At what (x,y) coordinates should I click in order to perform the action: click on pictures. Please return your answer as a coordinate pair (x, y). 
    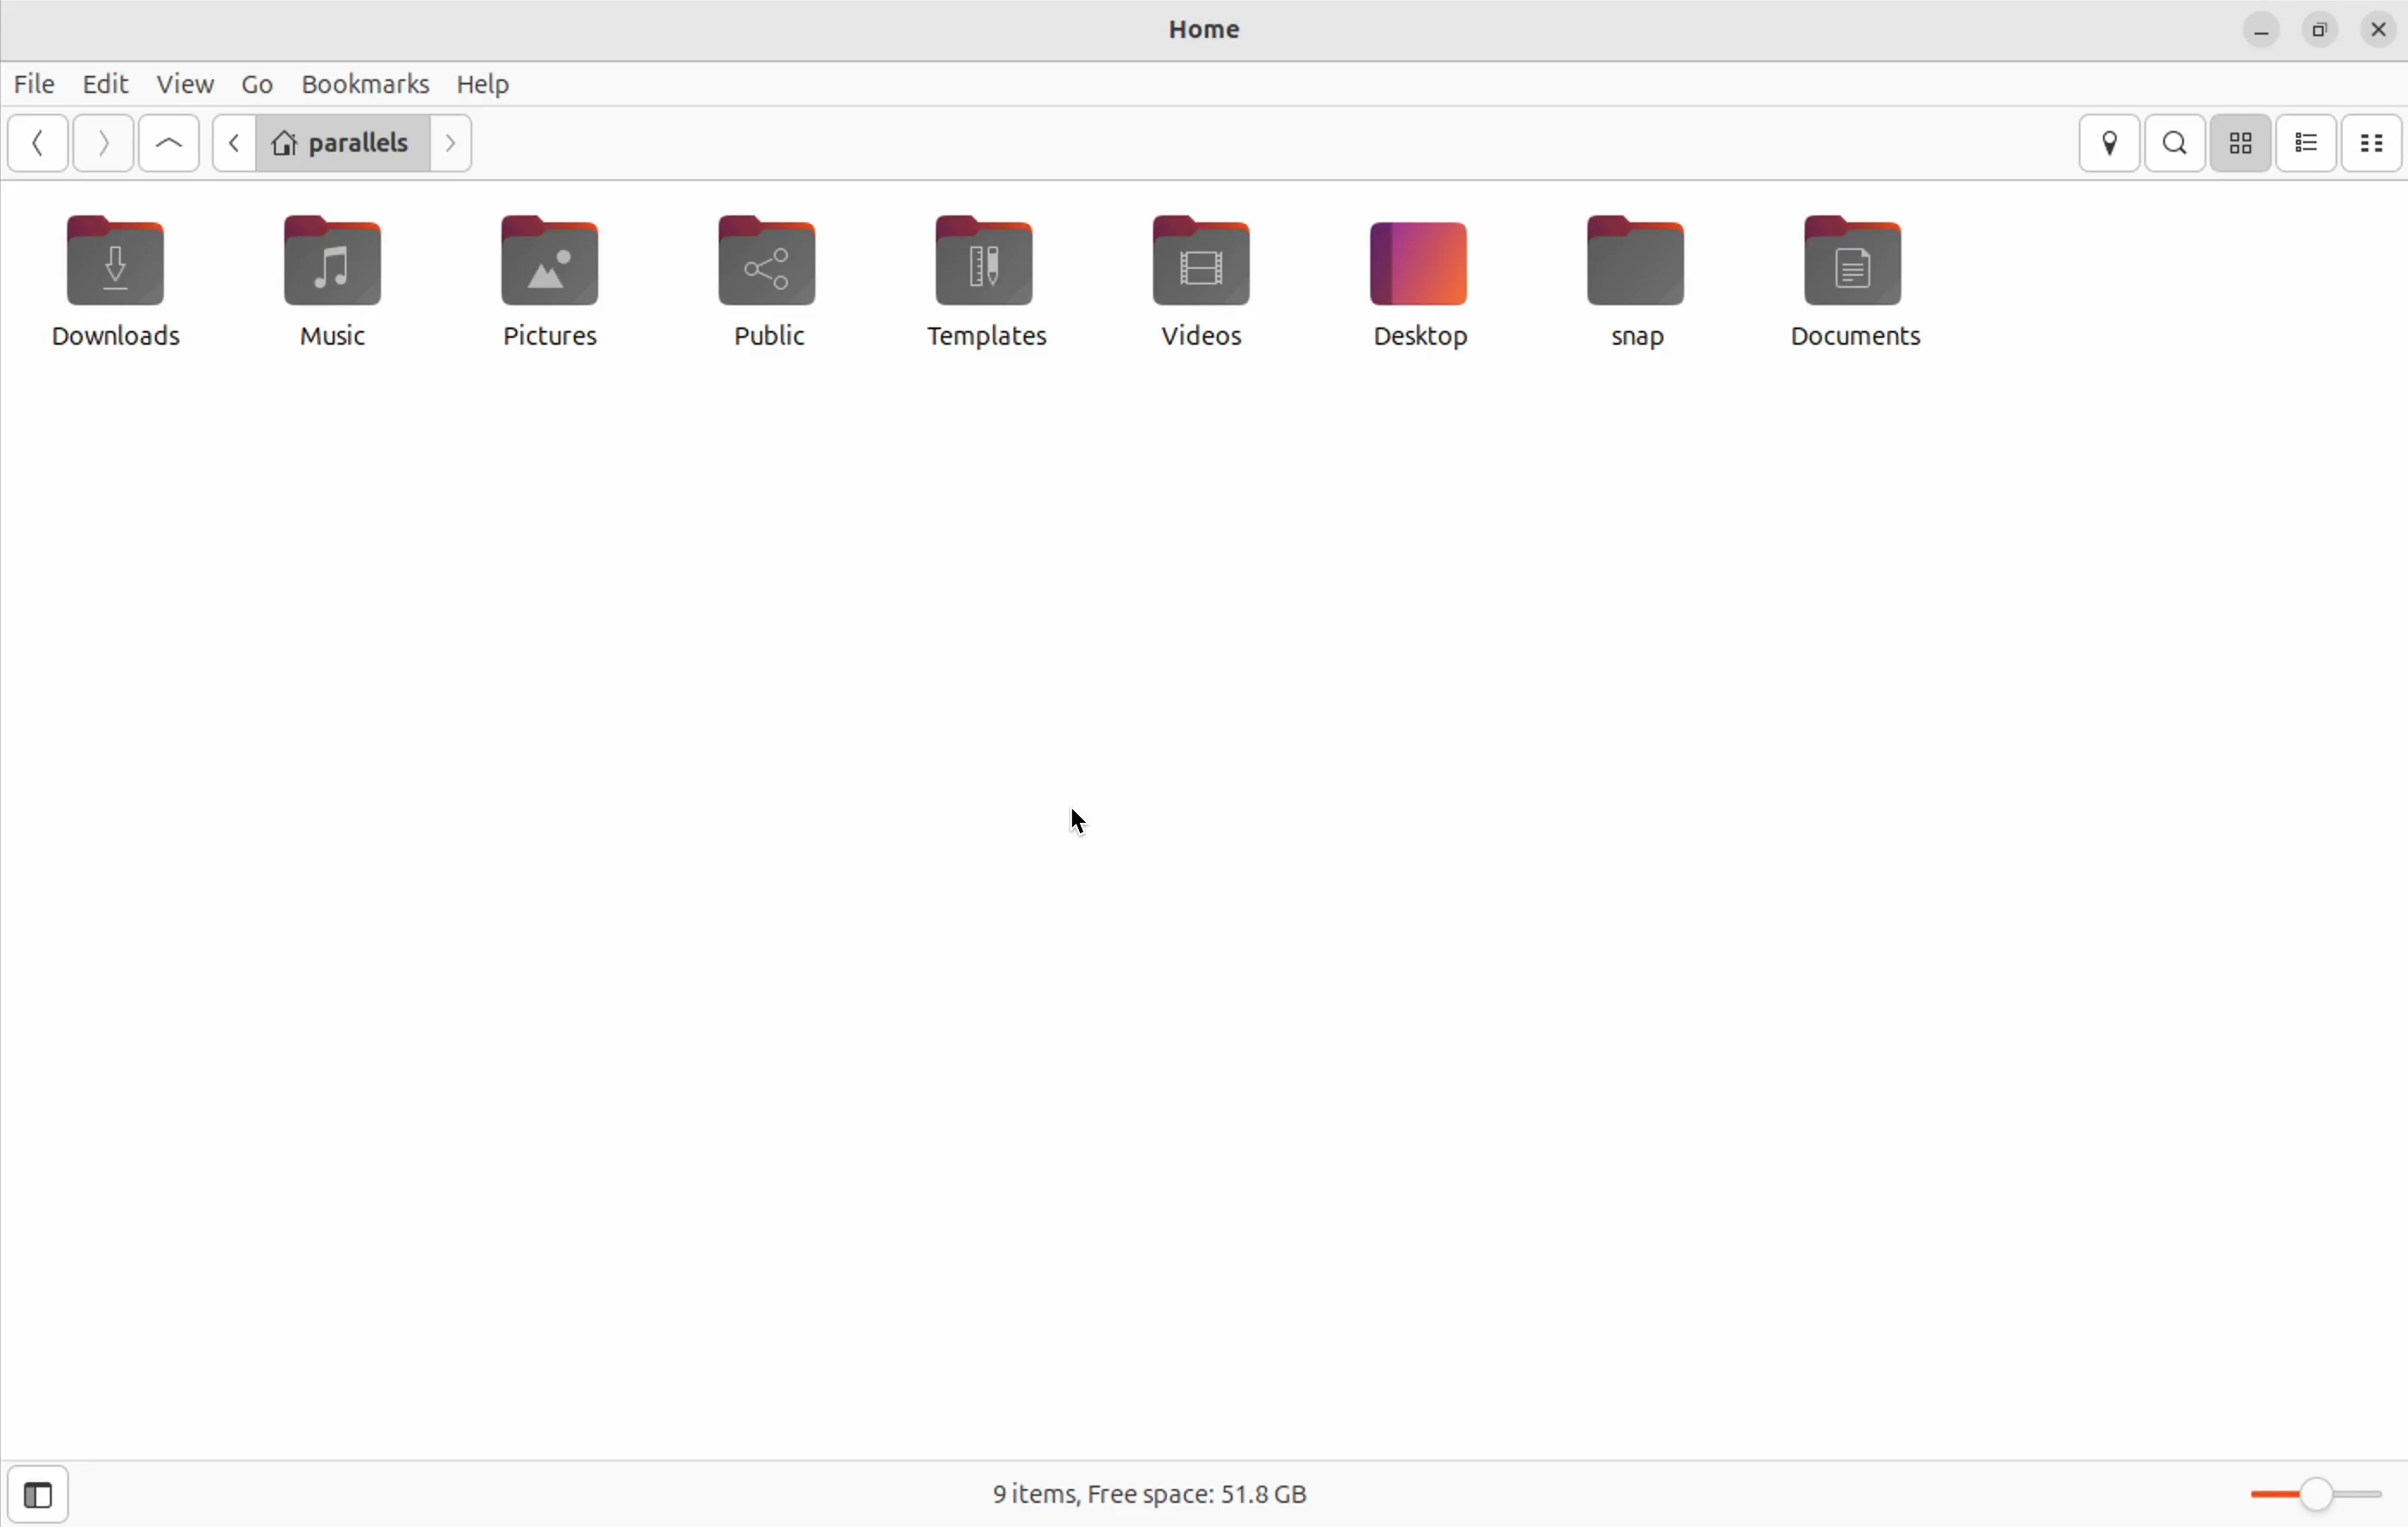
    Looking at the image, I should click on (548, 281).